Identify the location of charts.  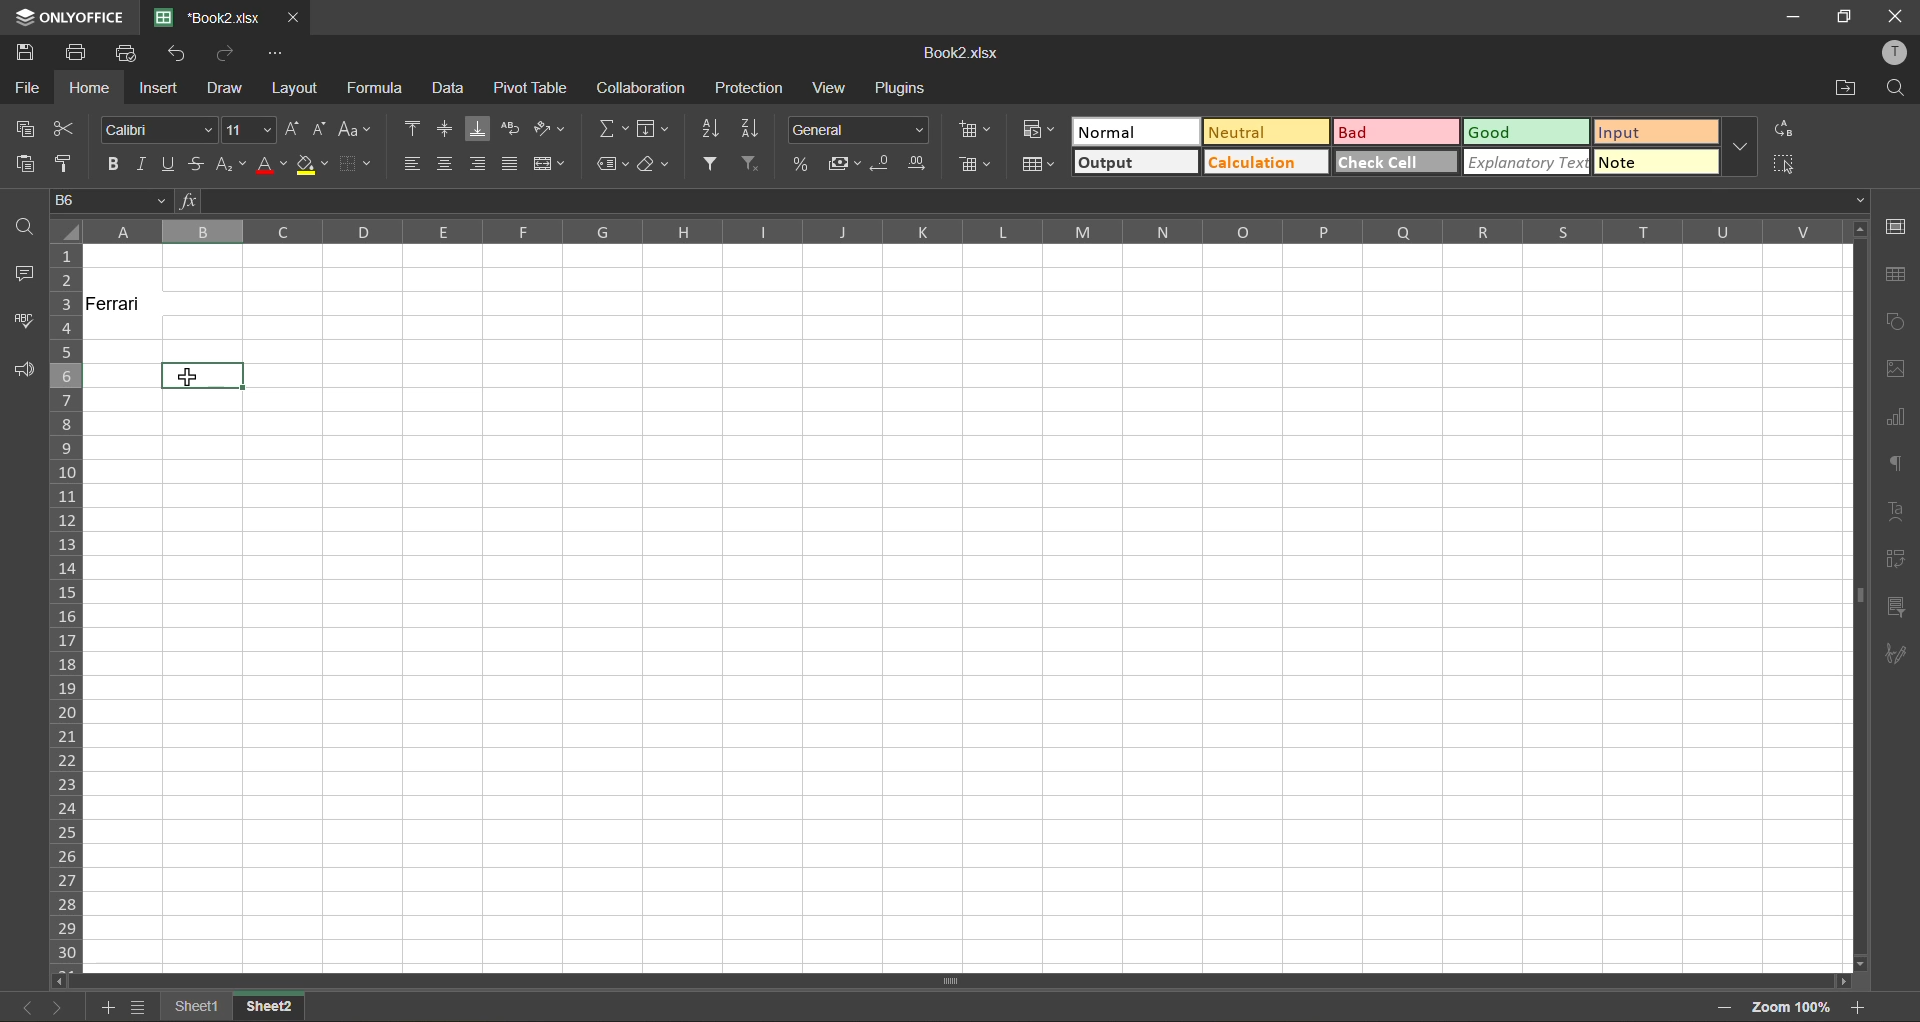
(1895, 418).